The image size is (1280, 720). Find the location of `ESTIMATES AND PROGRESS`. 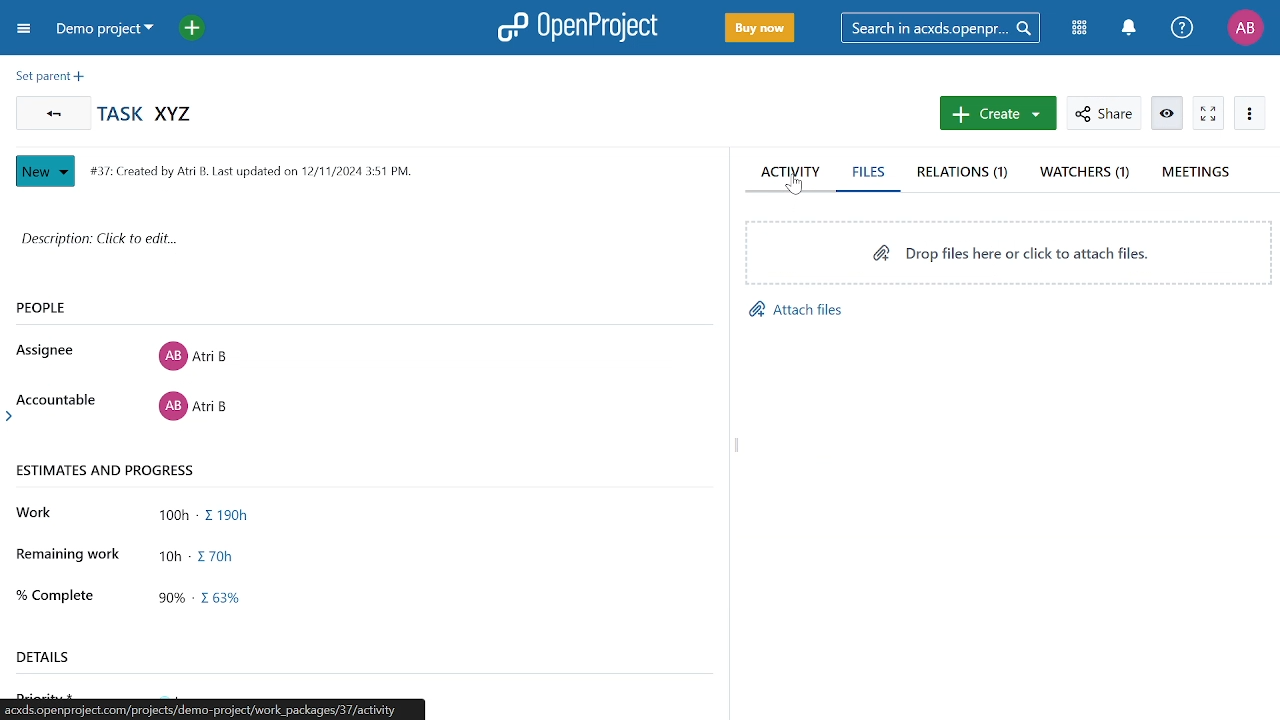

ESTIMATES AND PROGRESS is located at coordinates (113, 475).